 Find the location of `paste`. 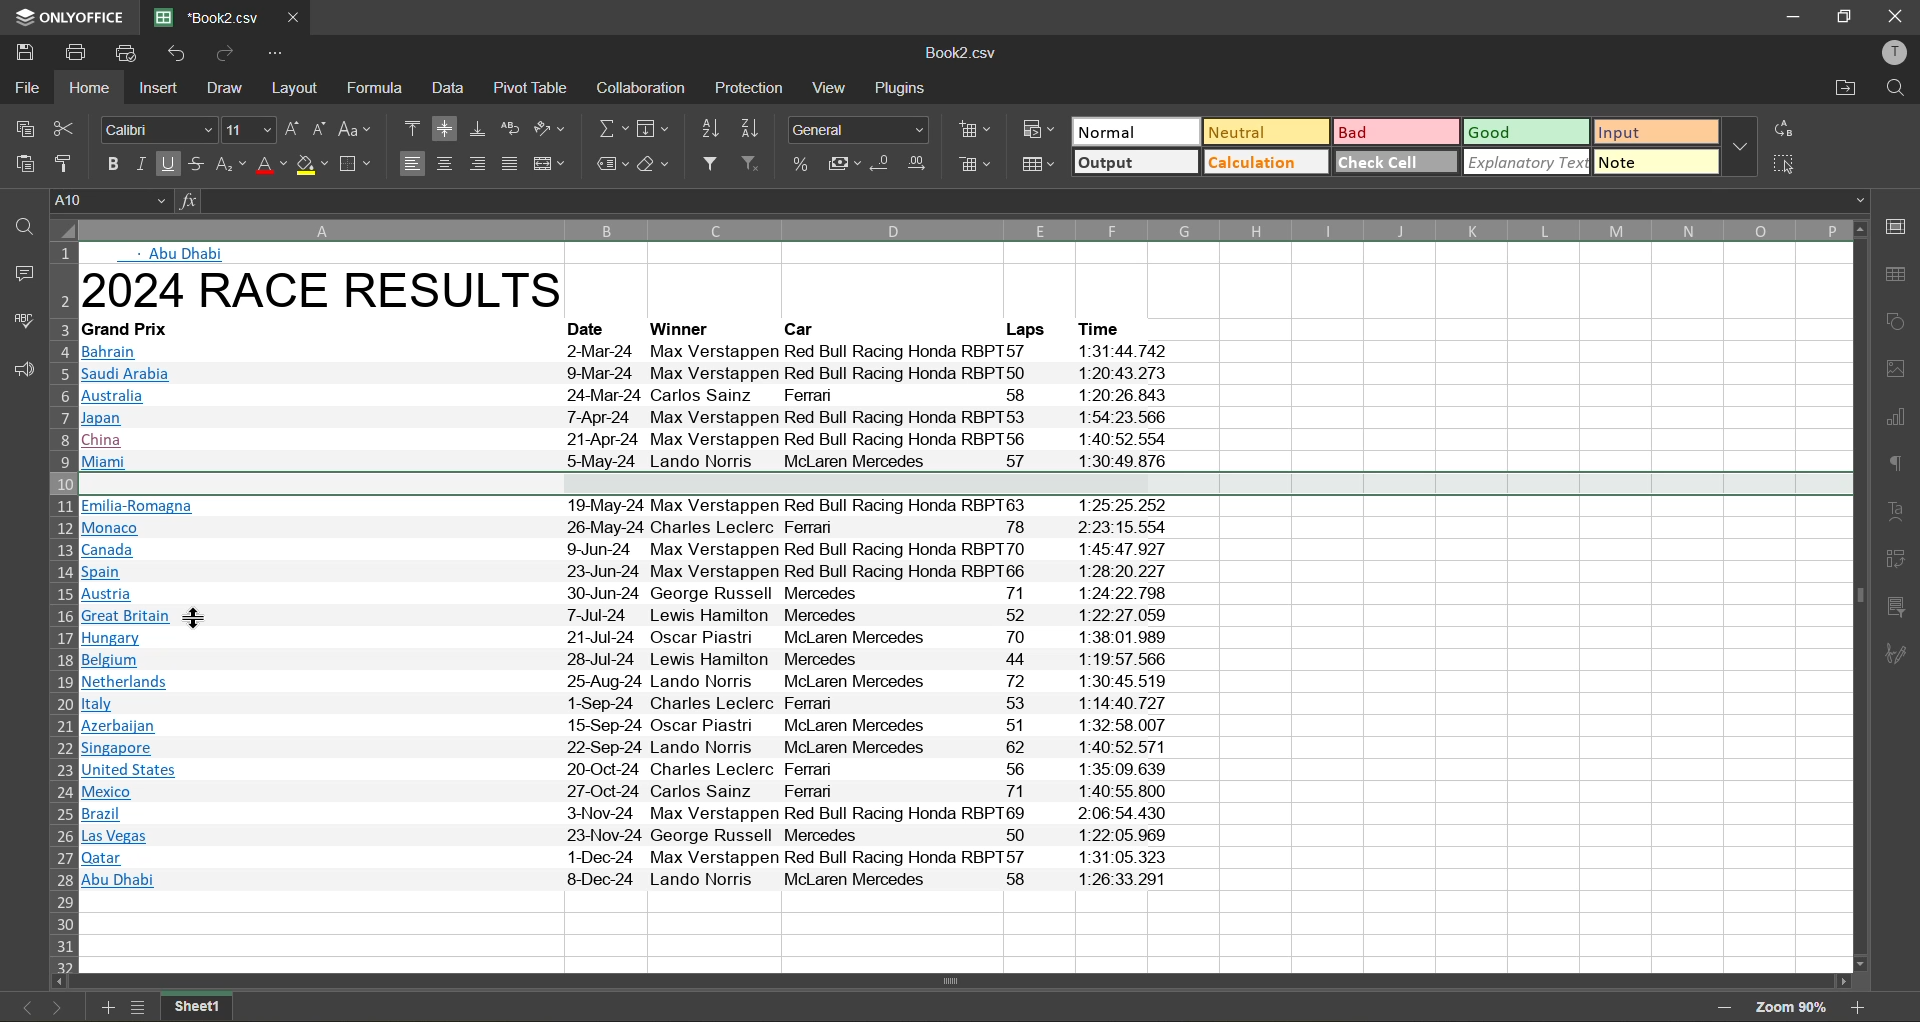

paste is located at coordinates (20, 166).